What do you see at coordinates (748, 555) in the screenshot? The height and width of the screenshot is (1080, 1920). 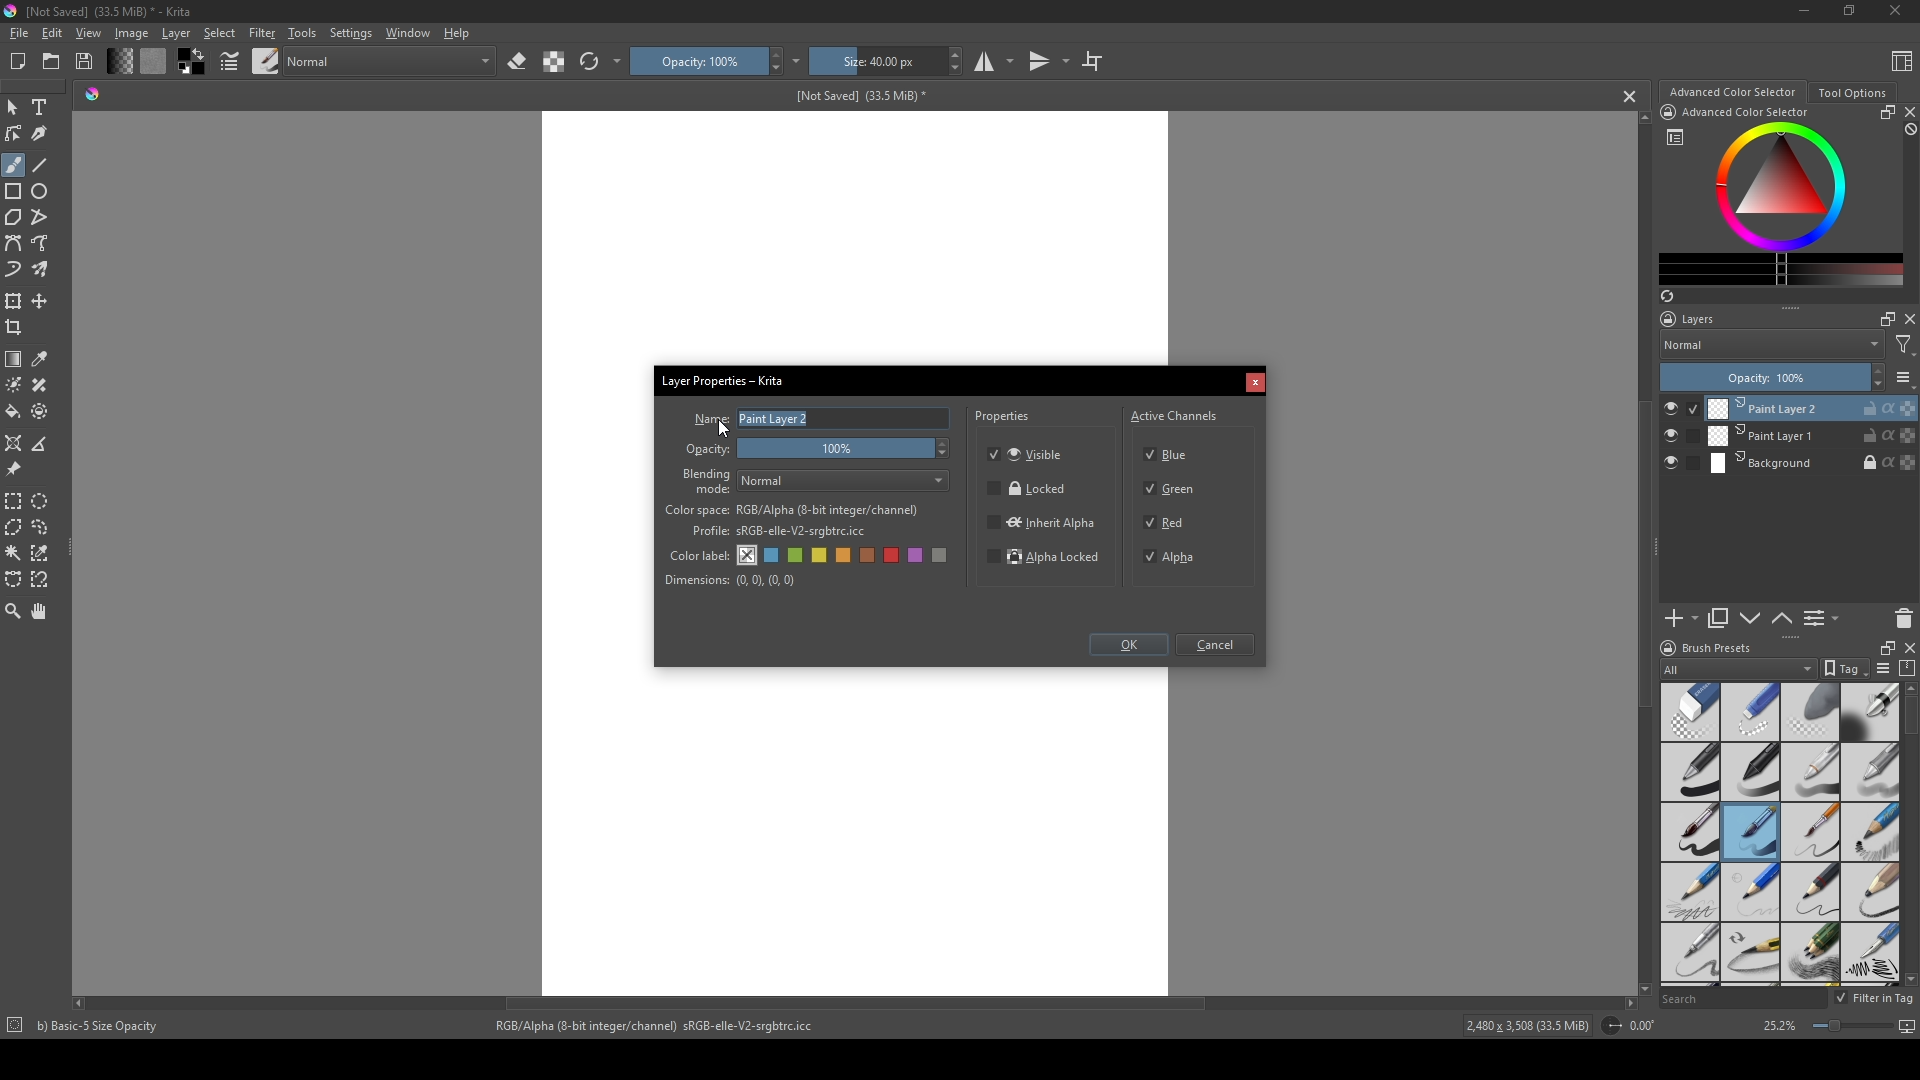 I see `no color` at bounding box center [748, 555].